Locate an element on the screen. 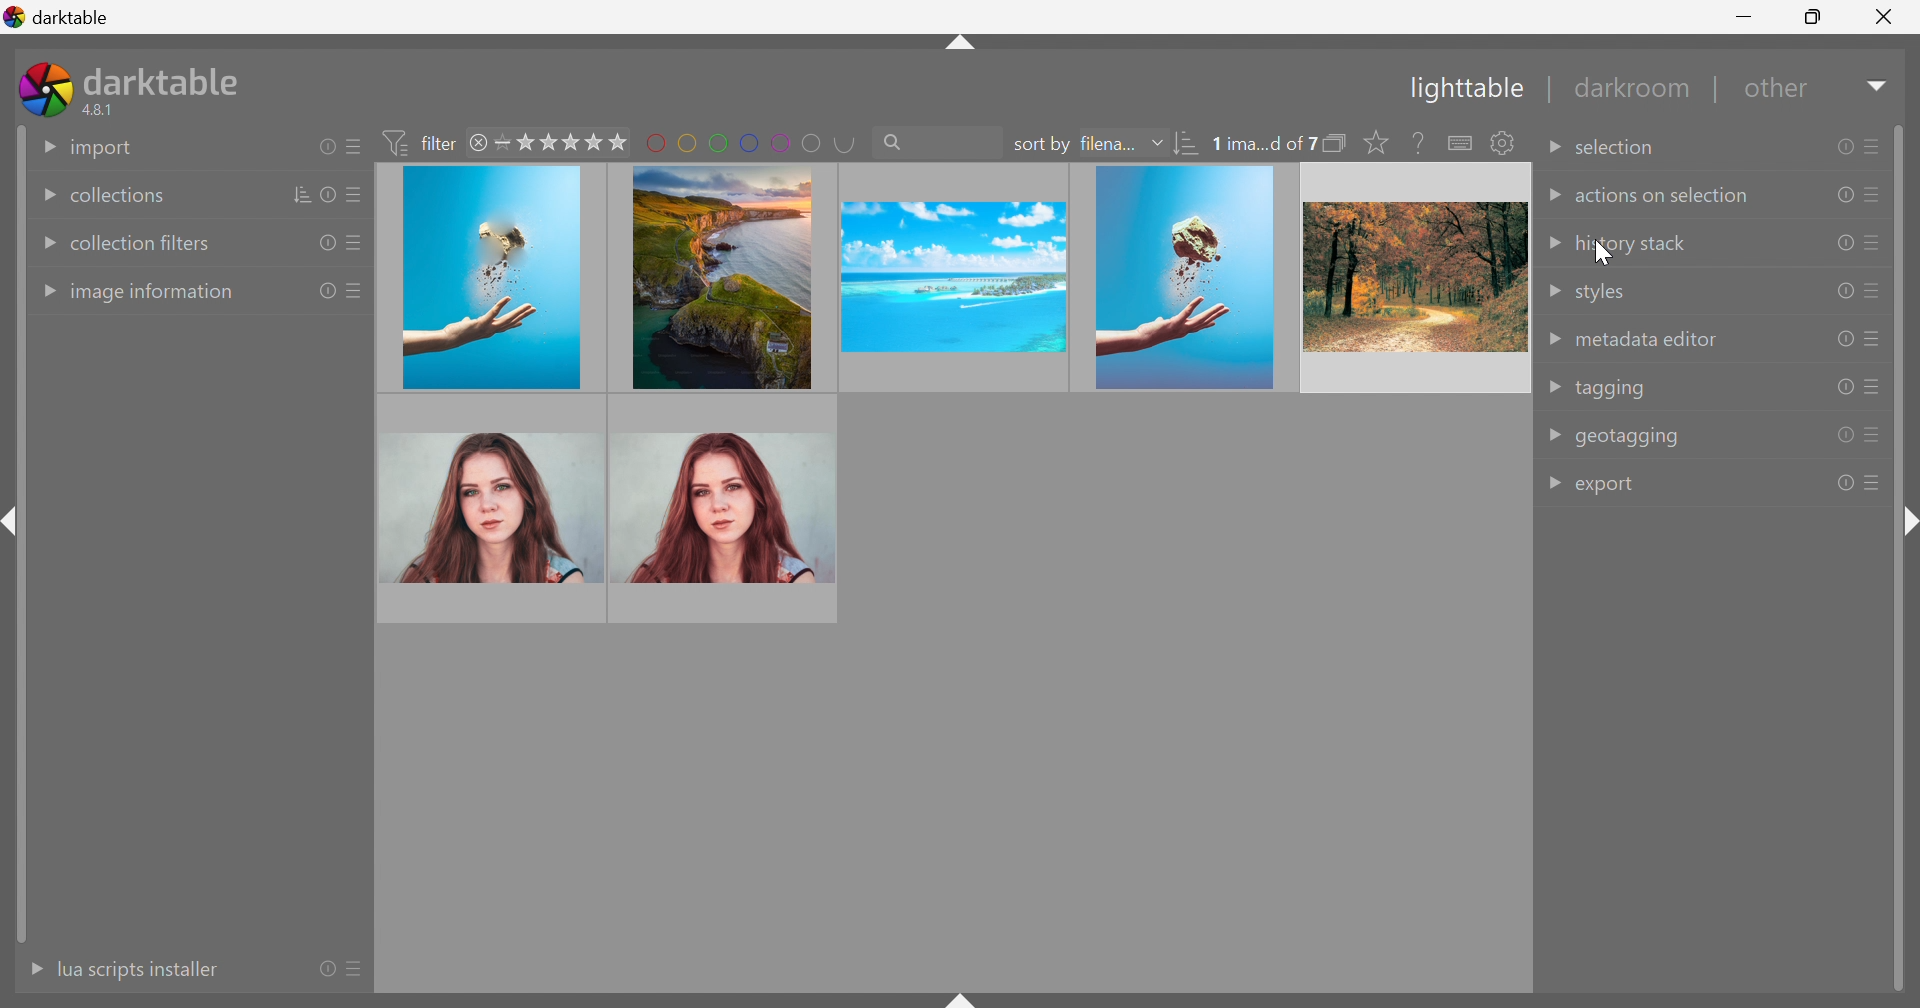 Image resolution: width=1920 pixels, height=1008 pixels. presets is located at coordinates (356, 290).